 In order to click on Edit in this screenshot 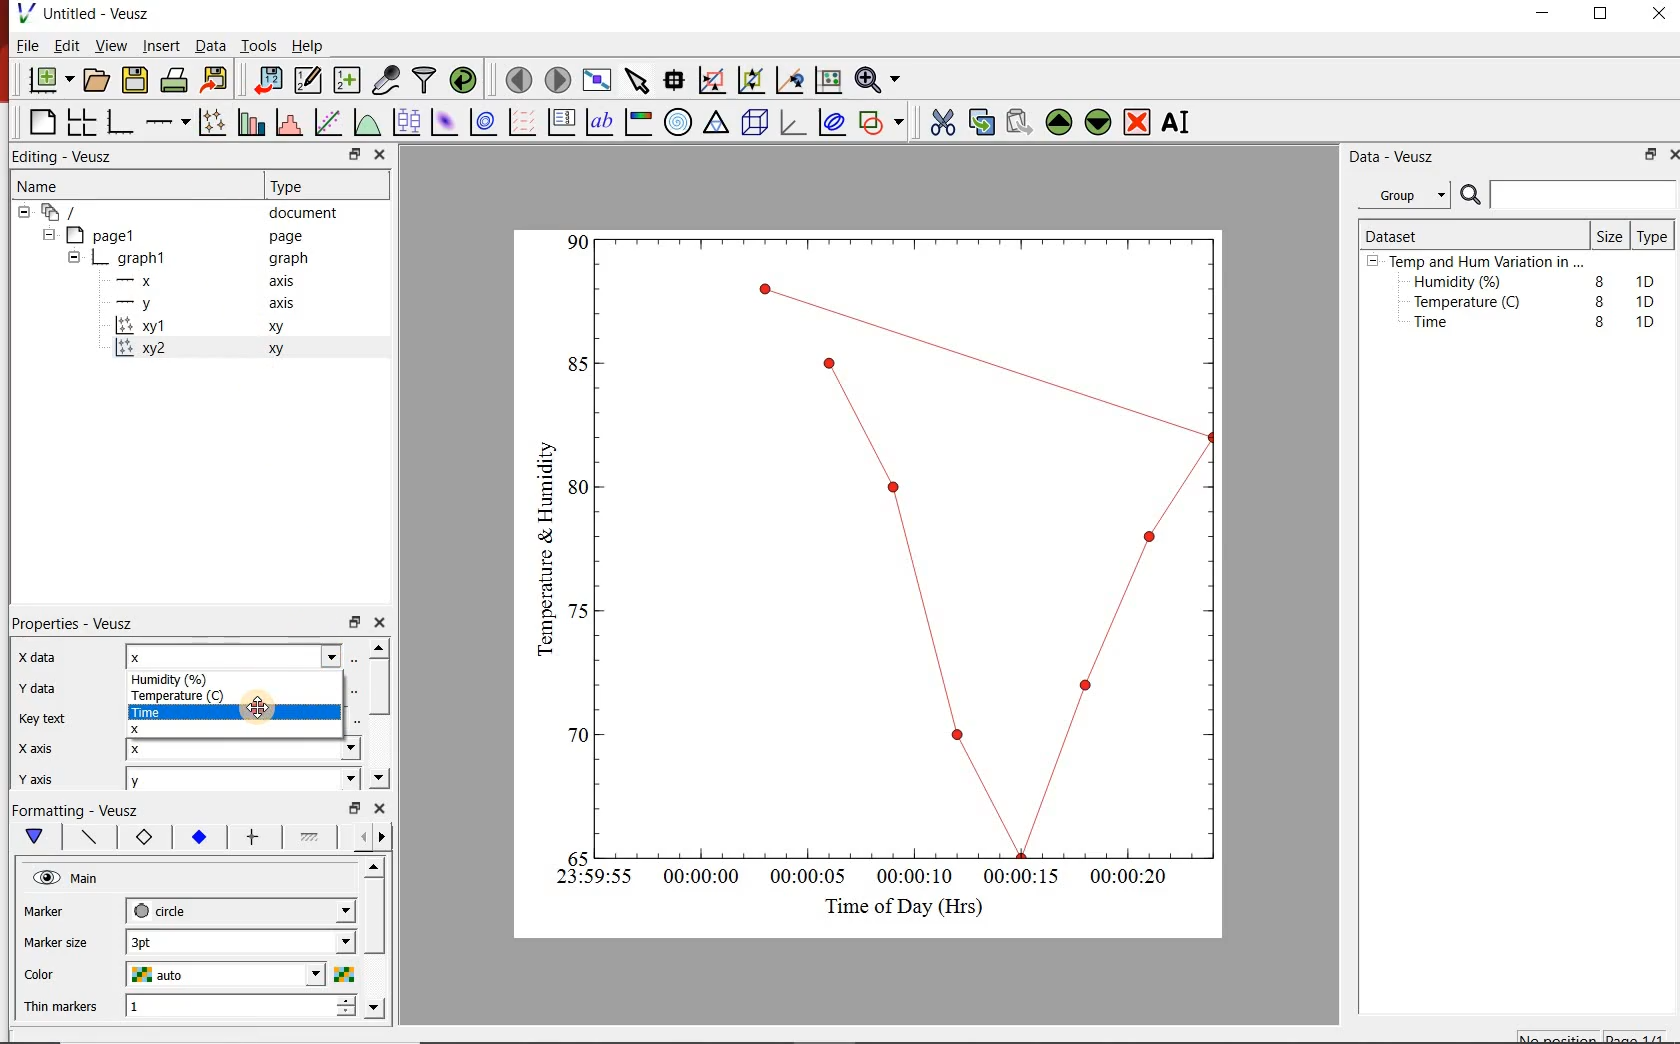, I will do `click(67, 48)`.